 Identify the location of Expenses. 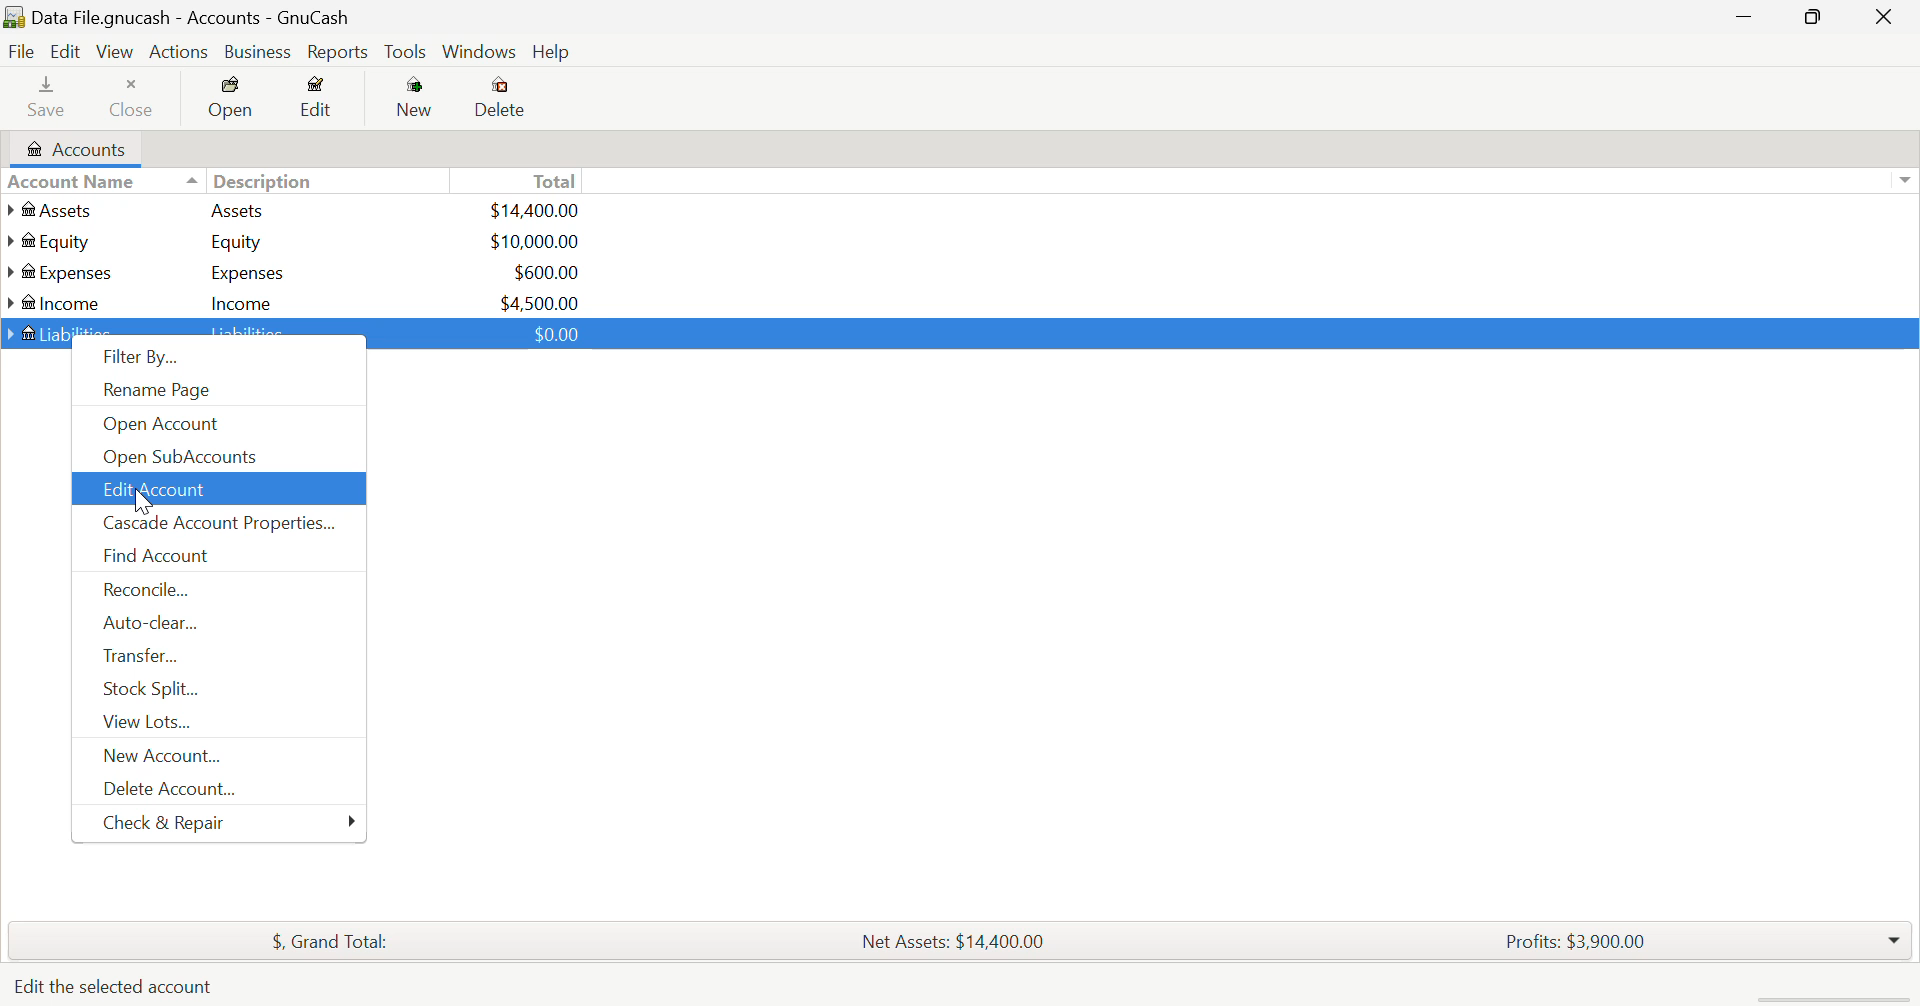
(248, 272).